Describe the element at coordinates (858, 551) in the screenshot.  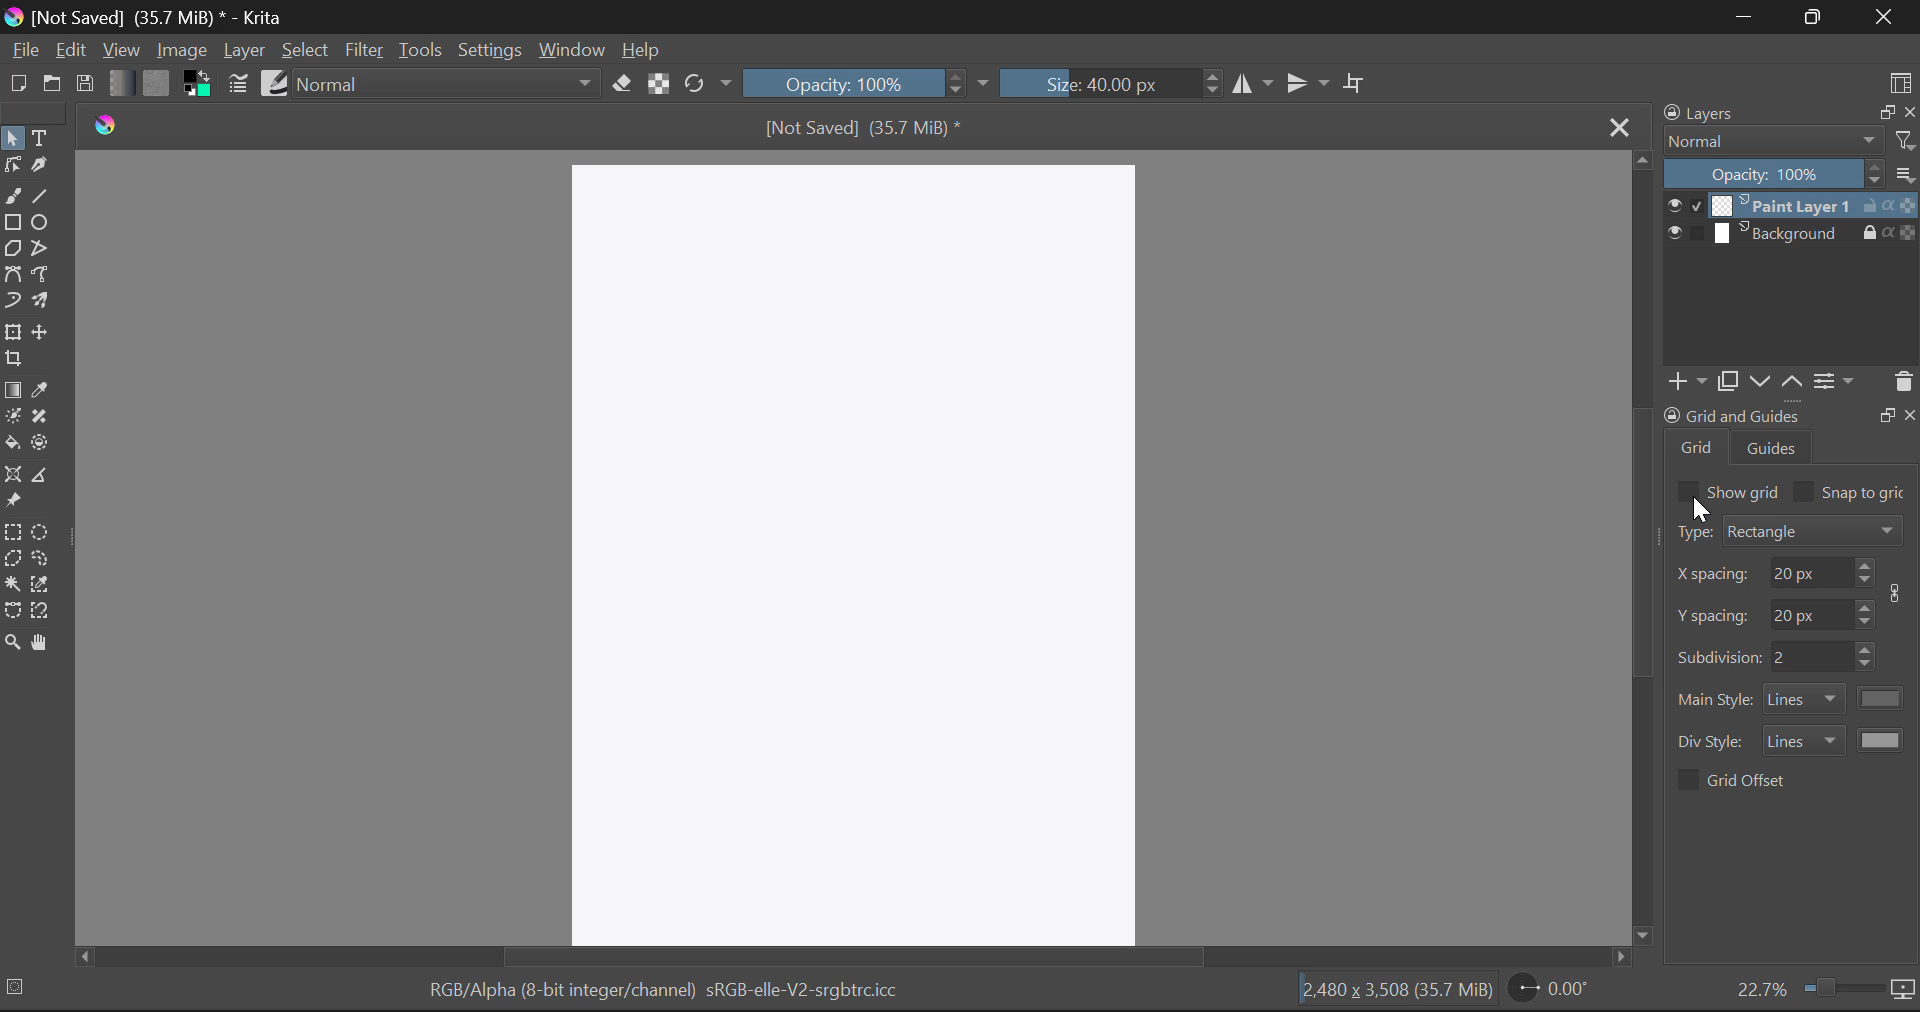
I see `Document Workspace` at that location.